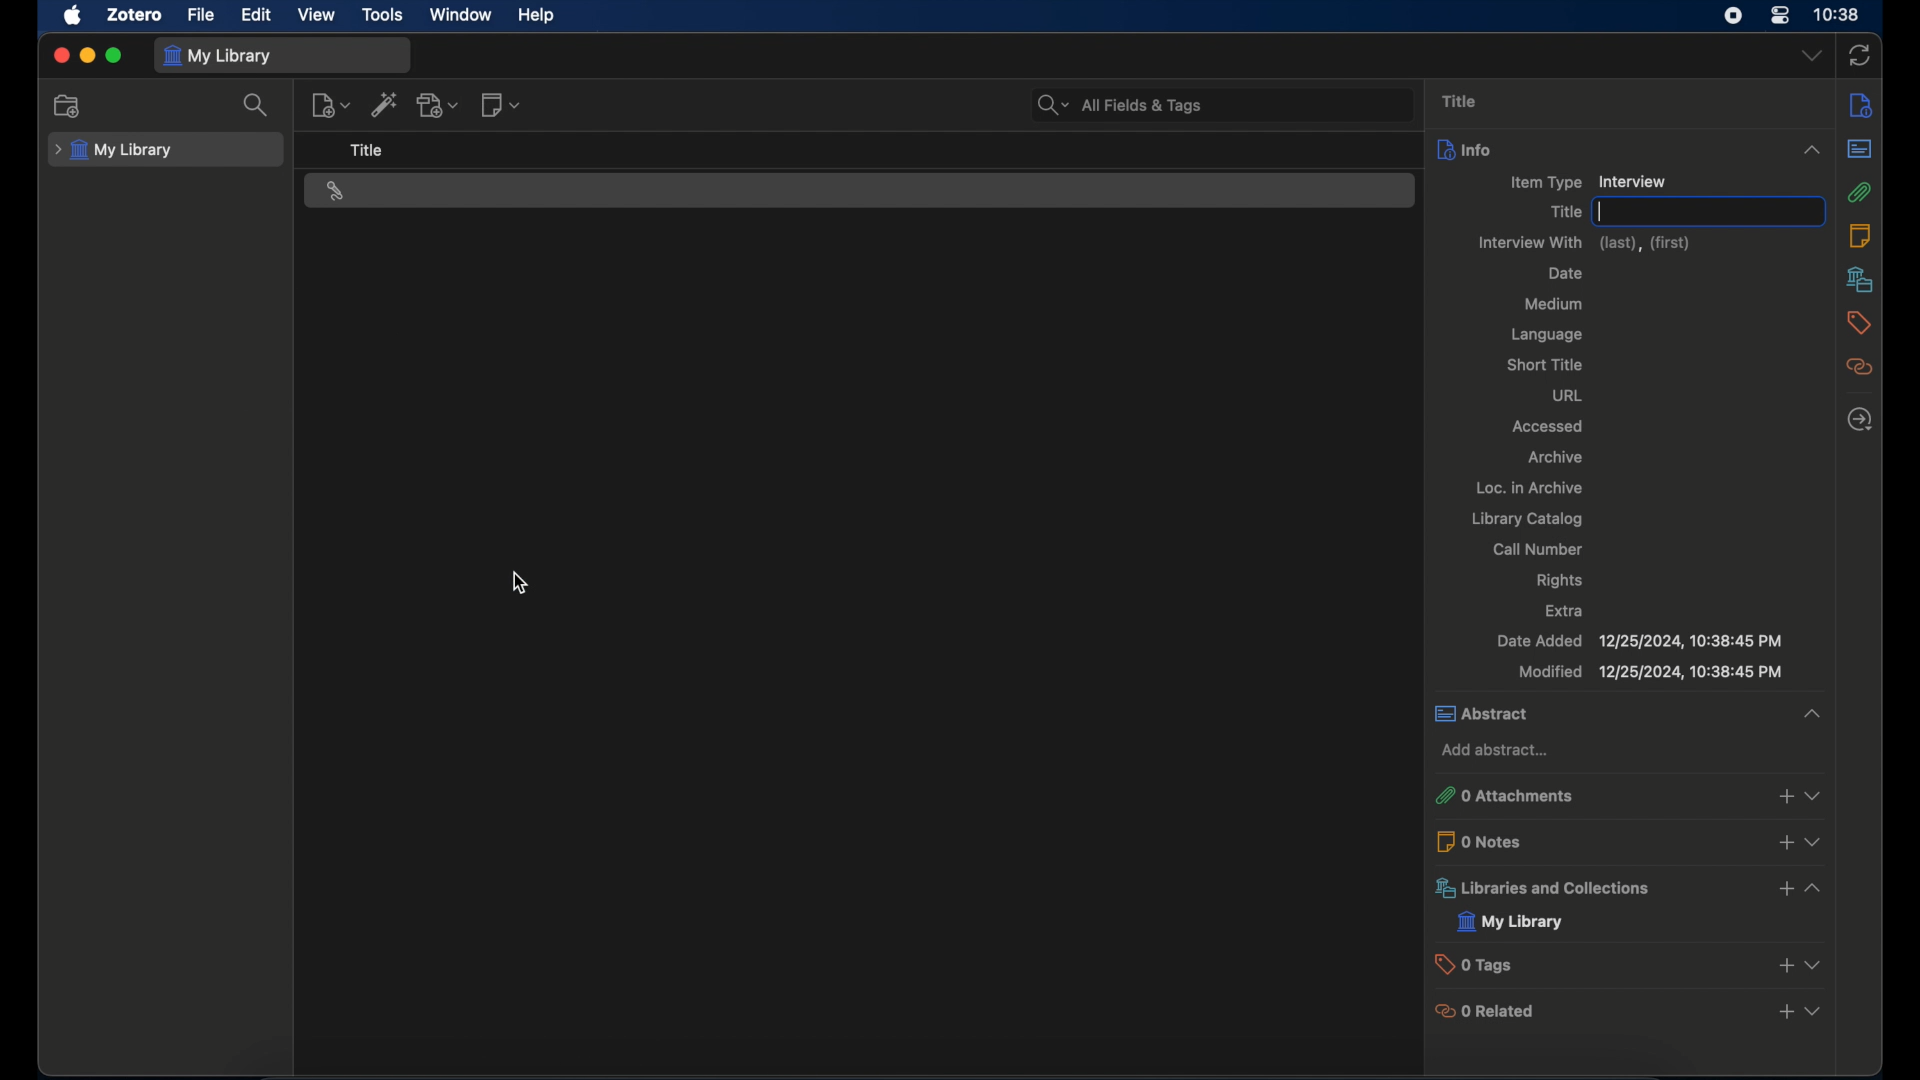 The width and height of the screenshot is (1920, 1080). Describe the element at coordinates (202, 16) in the screenshot. I see `file` at that location.